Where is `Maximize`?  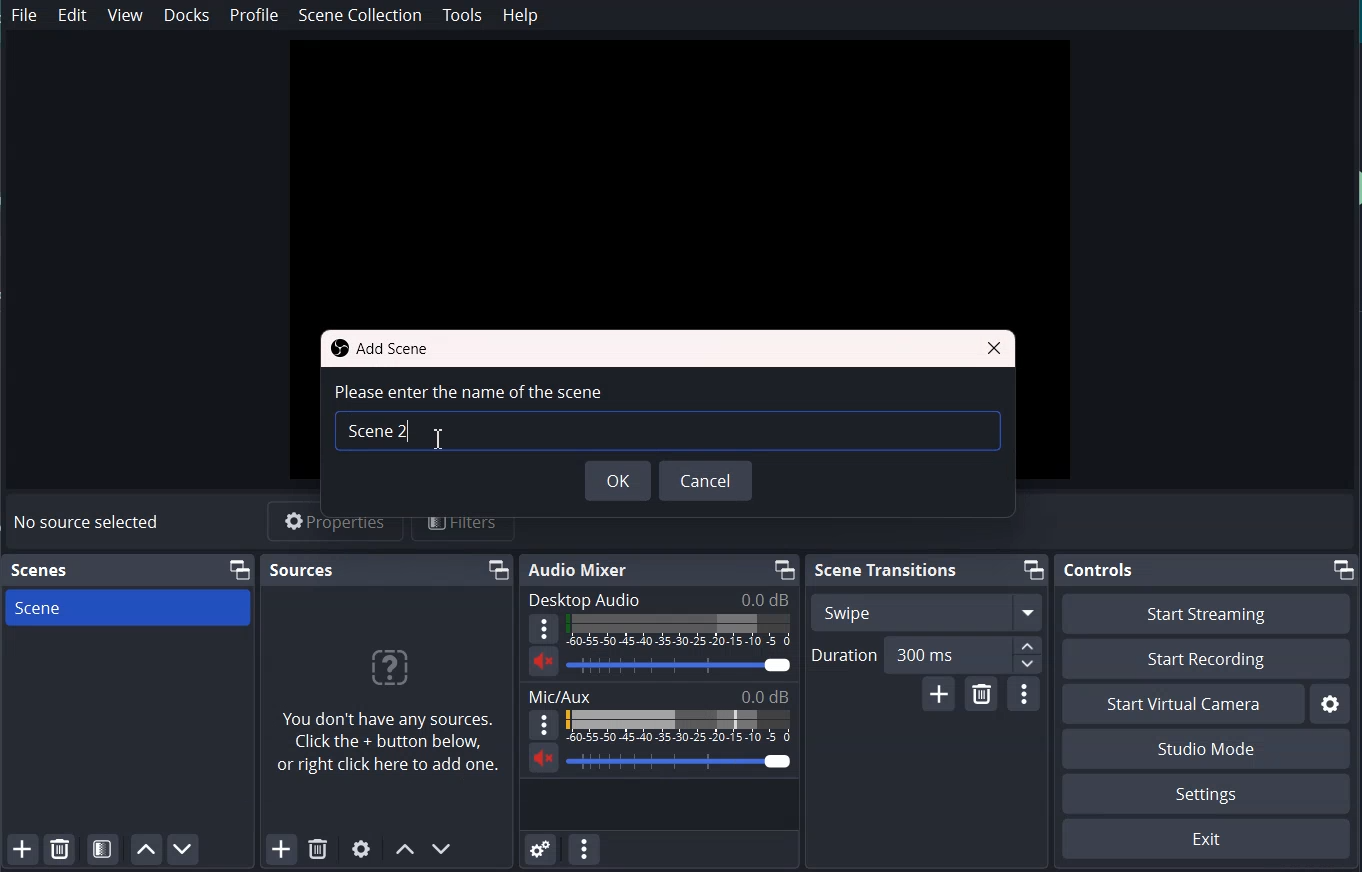 Maximize is located at coordinates (499, 570).